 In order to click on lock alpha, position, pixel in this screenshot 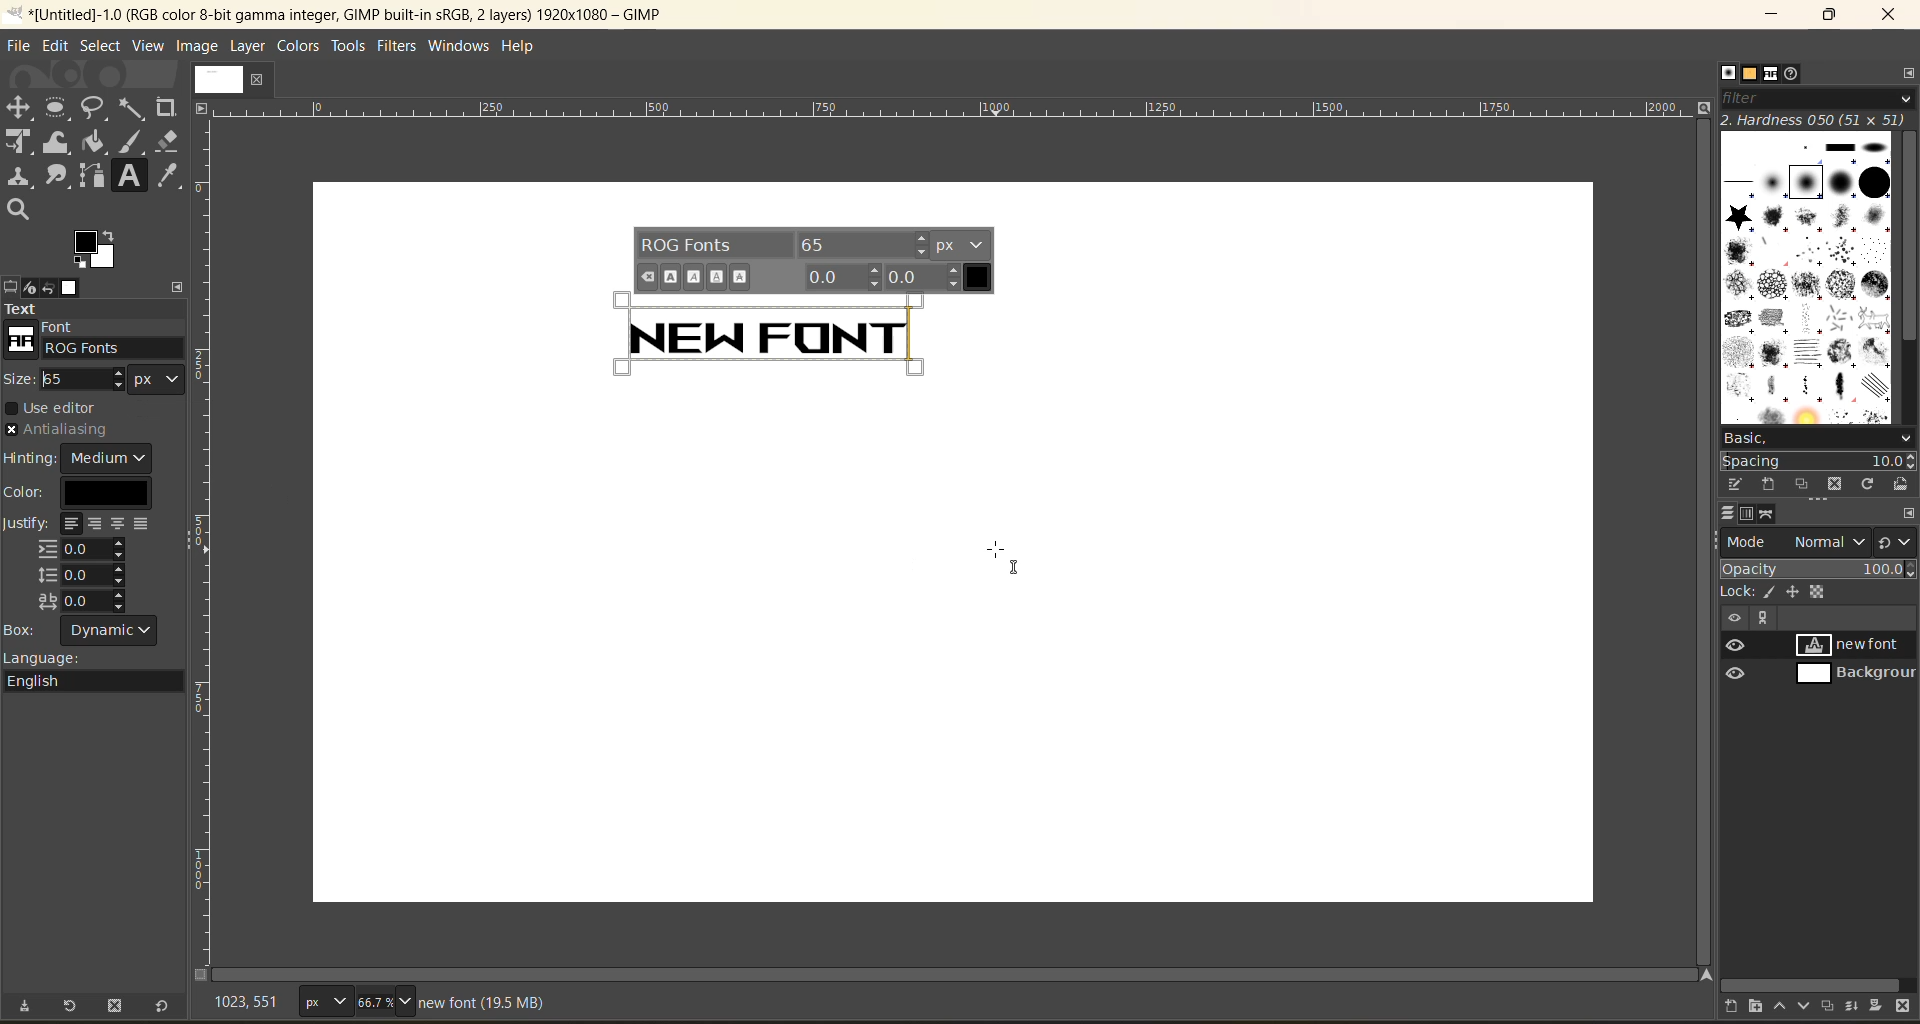, I will do `click(1787, 590)`.